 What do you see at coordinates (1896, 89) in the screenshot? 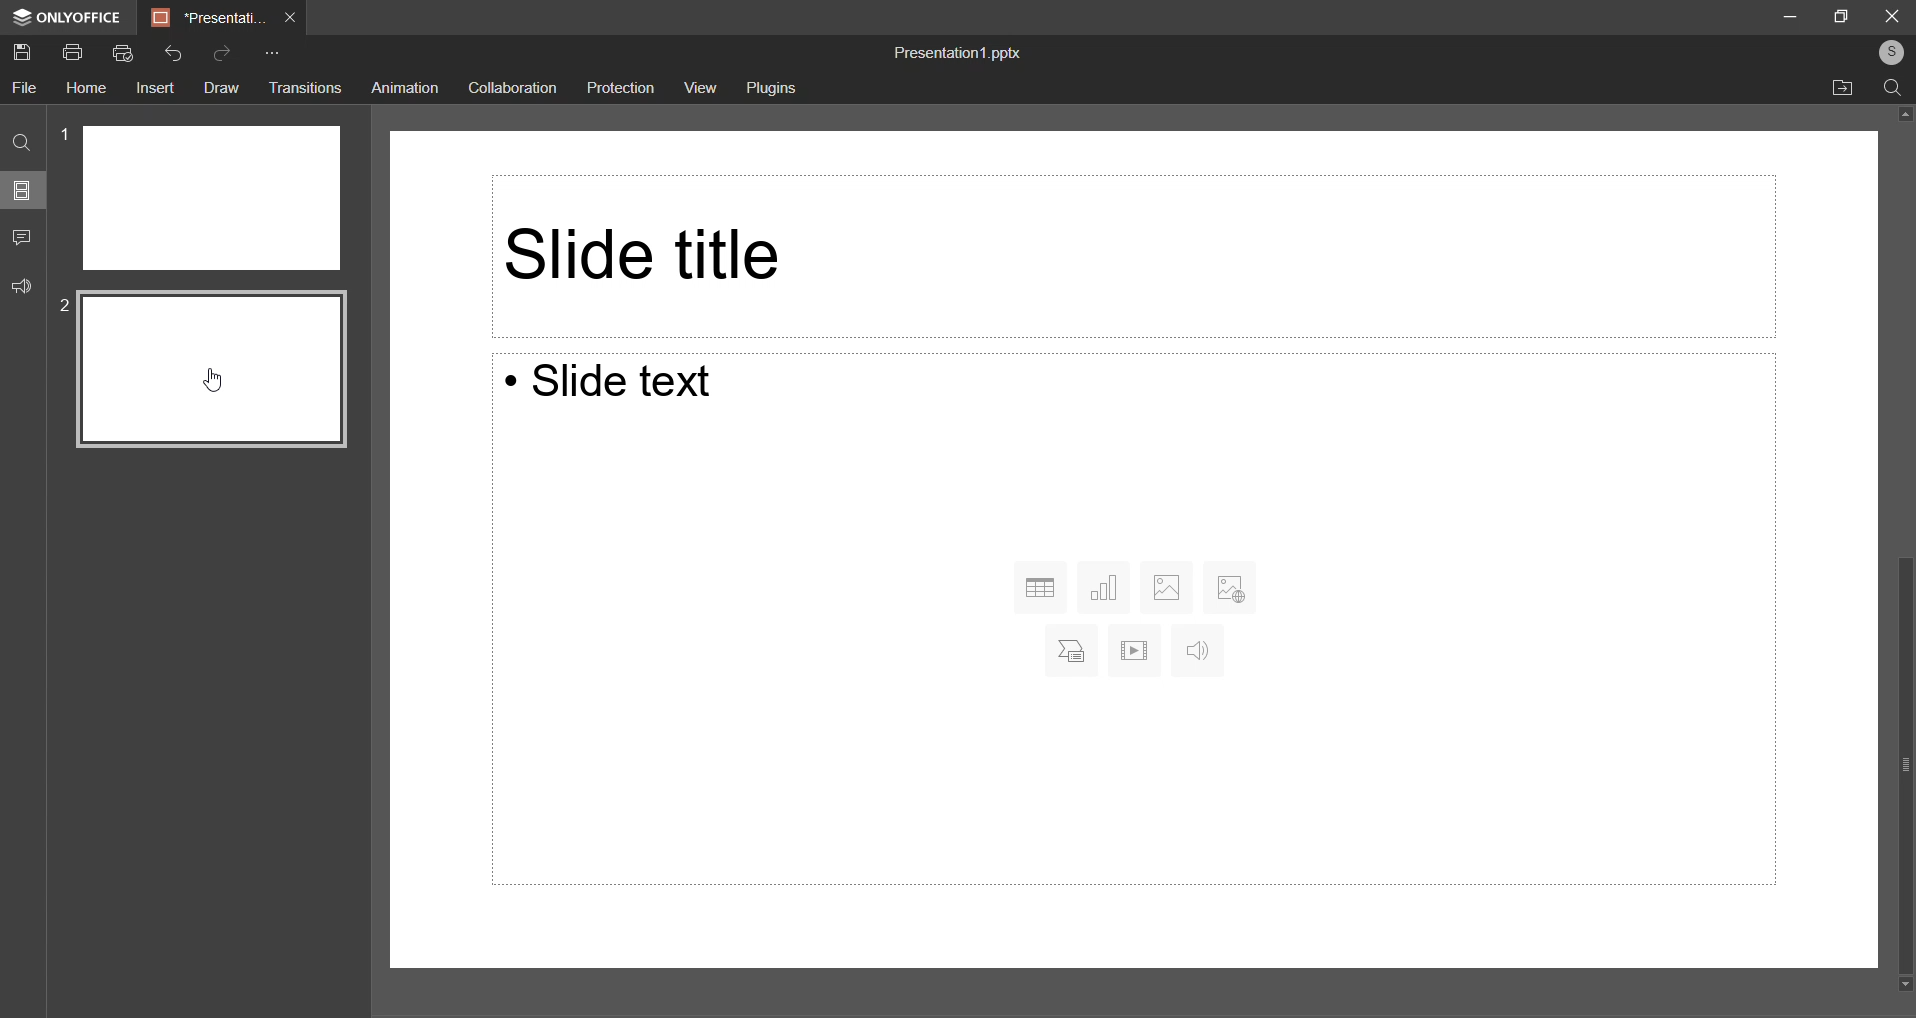
I see `Find` at bounding box center [1896, 89].